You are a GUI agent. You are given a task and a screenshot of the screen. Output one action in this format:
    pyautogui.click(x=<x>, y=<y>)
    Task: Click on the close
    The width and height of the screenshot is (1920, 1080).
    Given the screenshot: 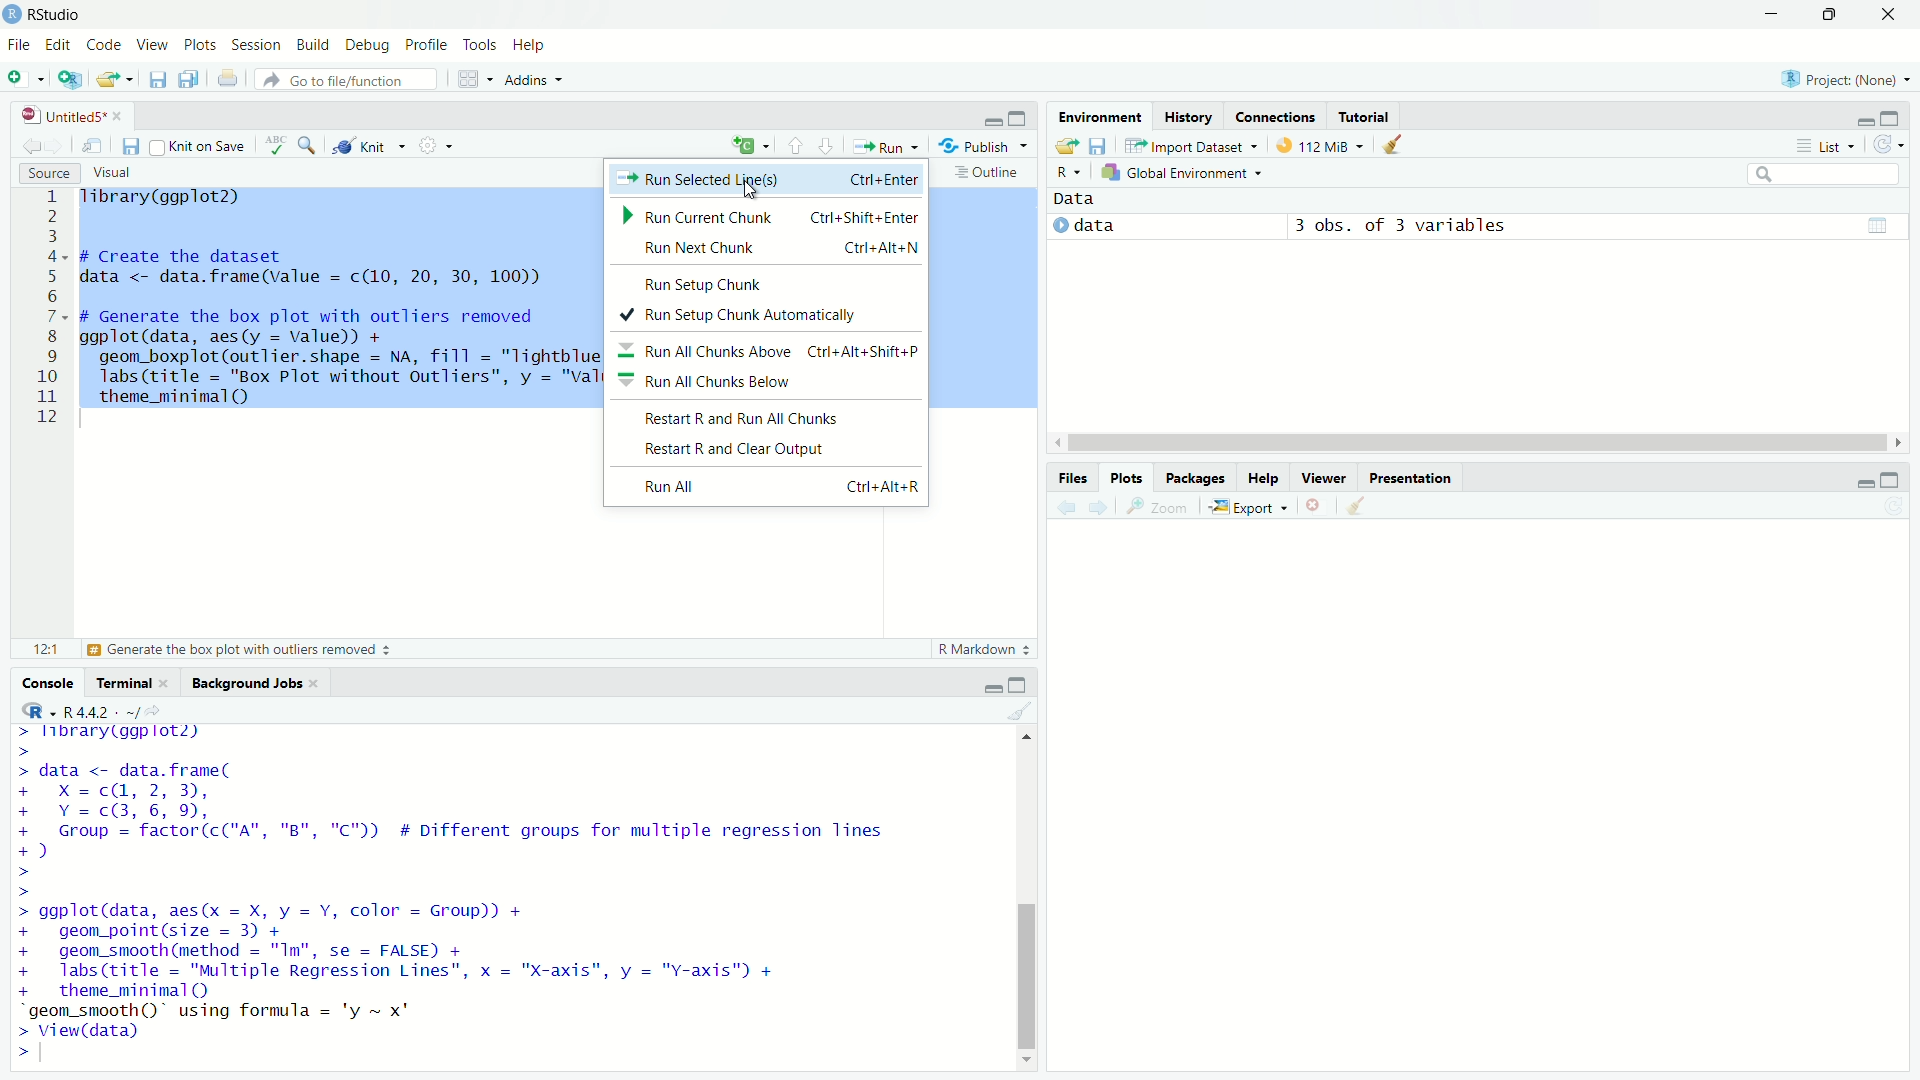 What is the action you would take?
    pyautogui.click(x=1895, y=17)
    